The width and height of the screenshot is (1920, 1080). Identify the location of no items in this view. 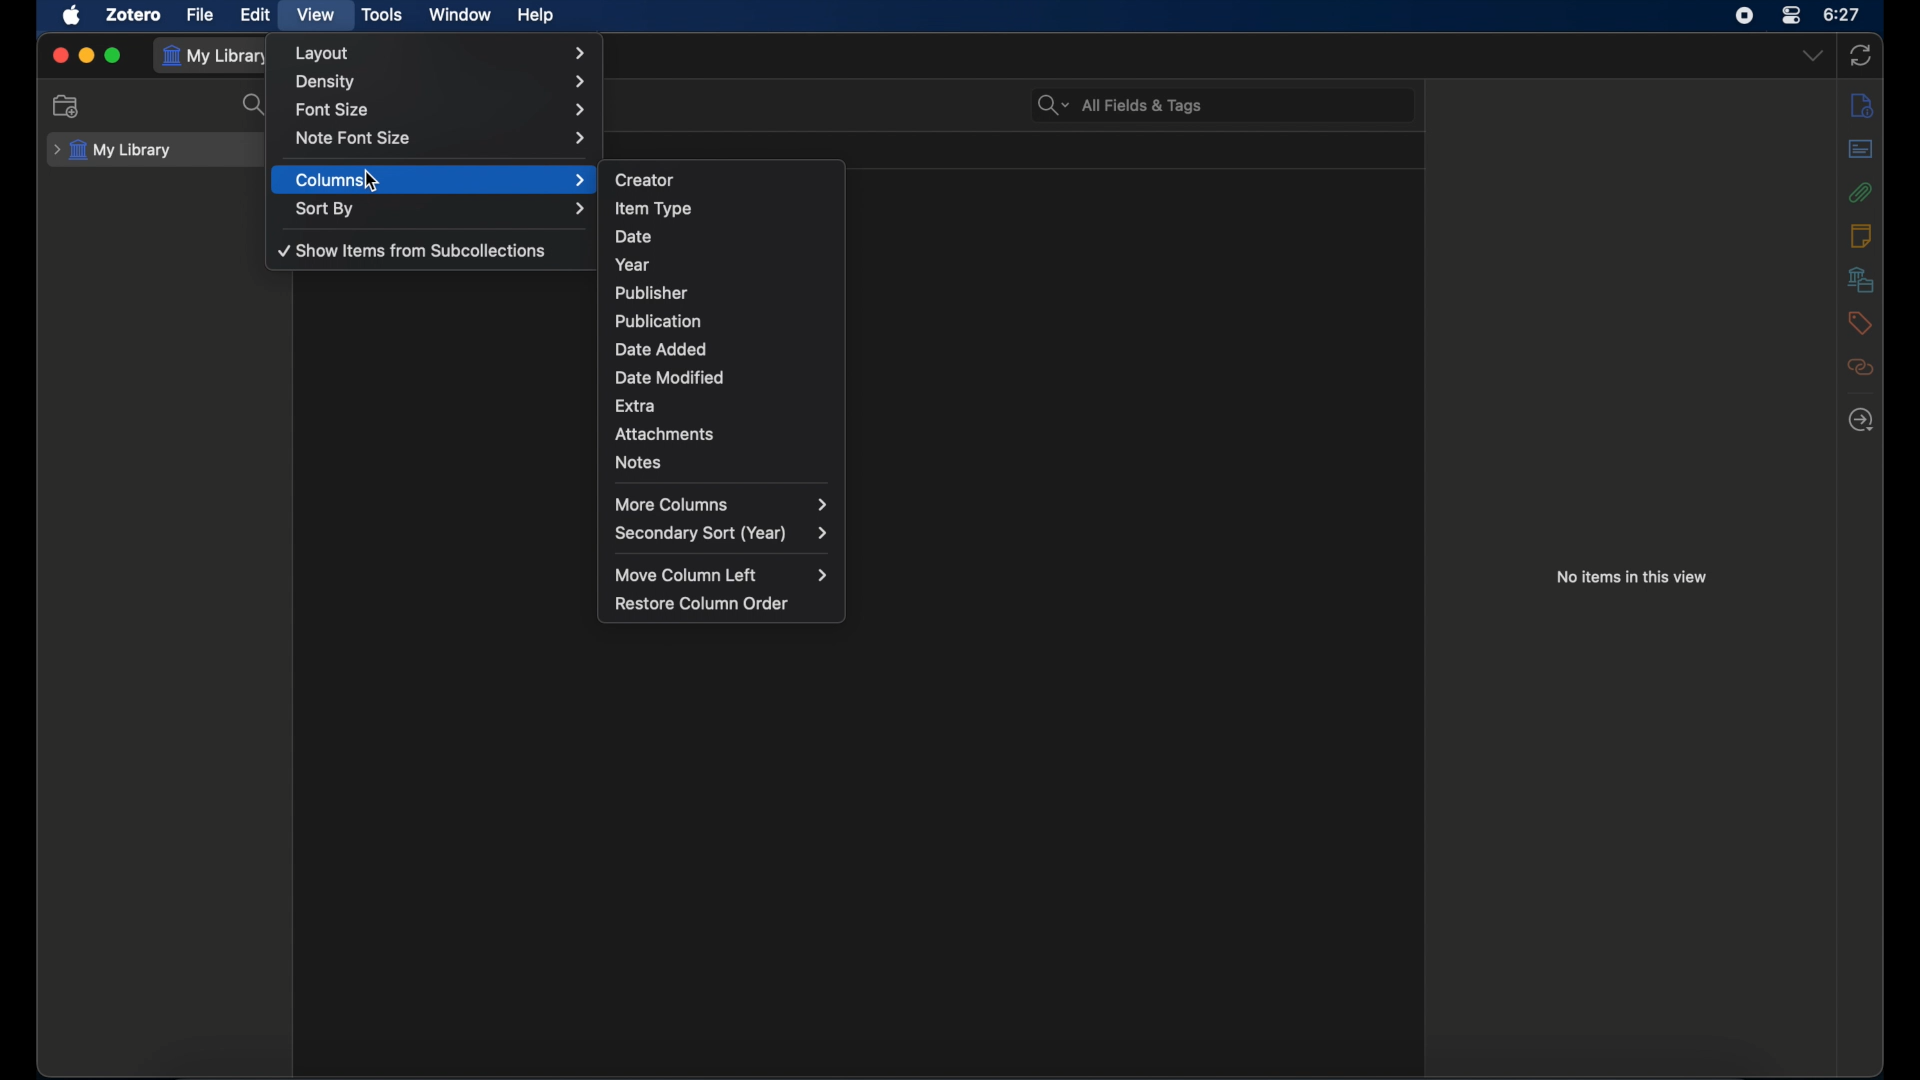
(1636, 576).